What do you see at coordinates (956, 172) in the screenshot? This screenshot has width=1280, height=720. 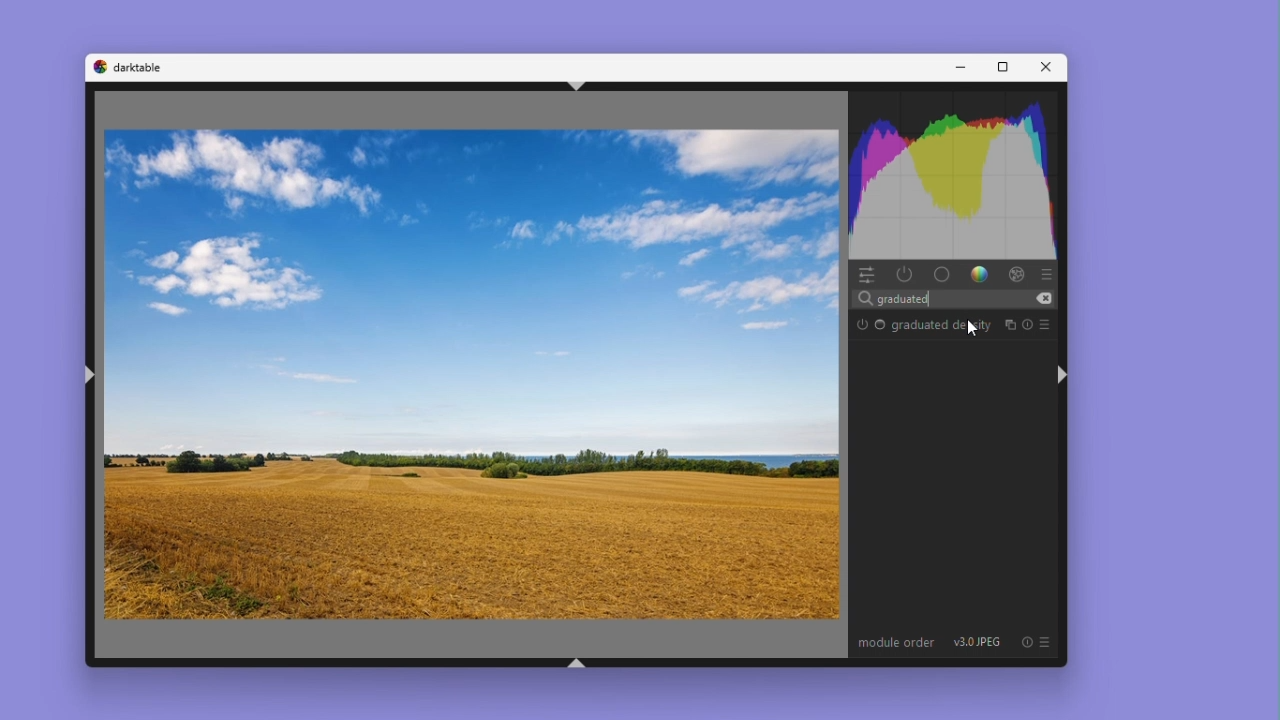 I see `Histogram` at bounding box center [956, 172].